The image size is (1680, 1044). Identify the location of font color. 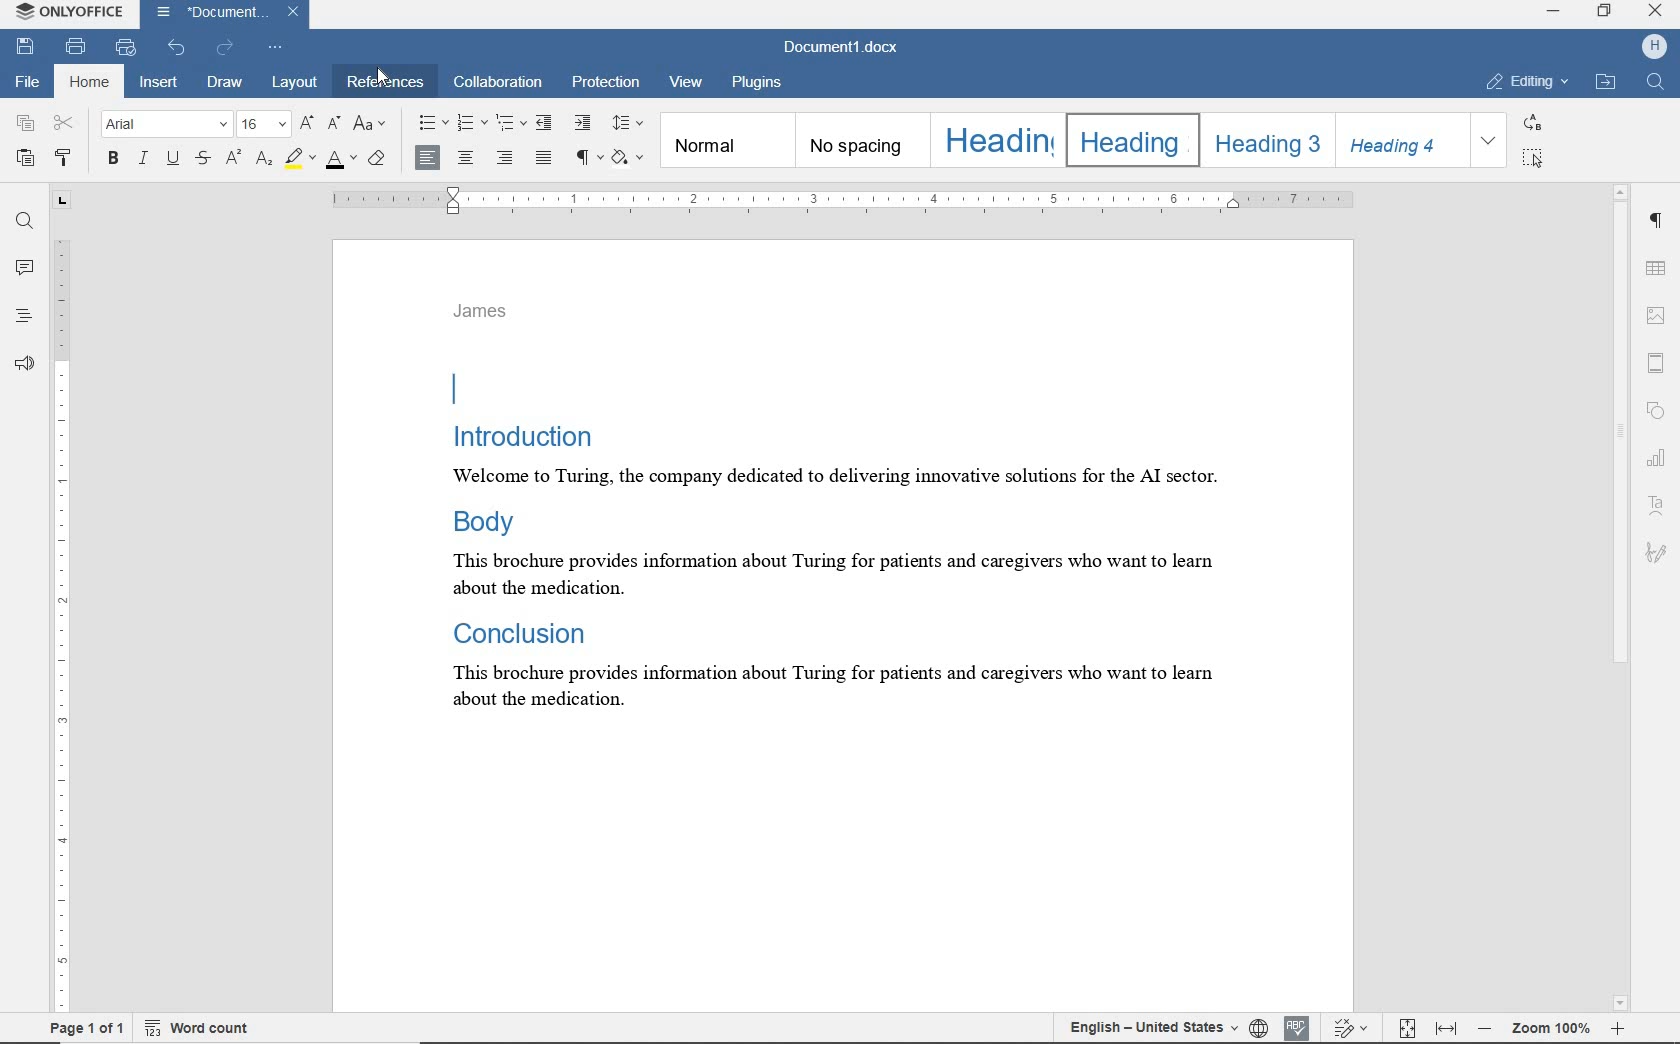
(343, 160).